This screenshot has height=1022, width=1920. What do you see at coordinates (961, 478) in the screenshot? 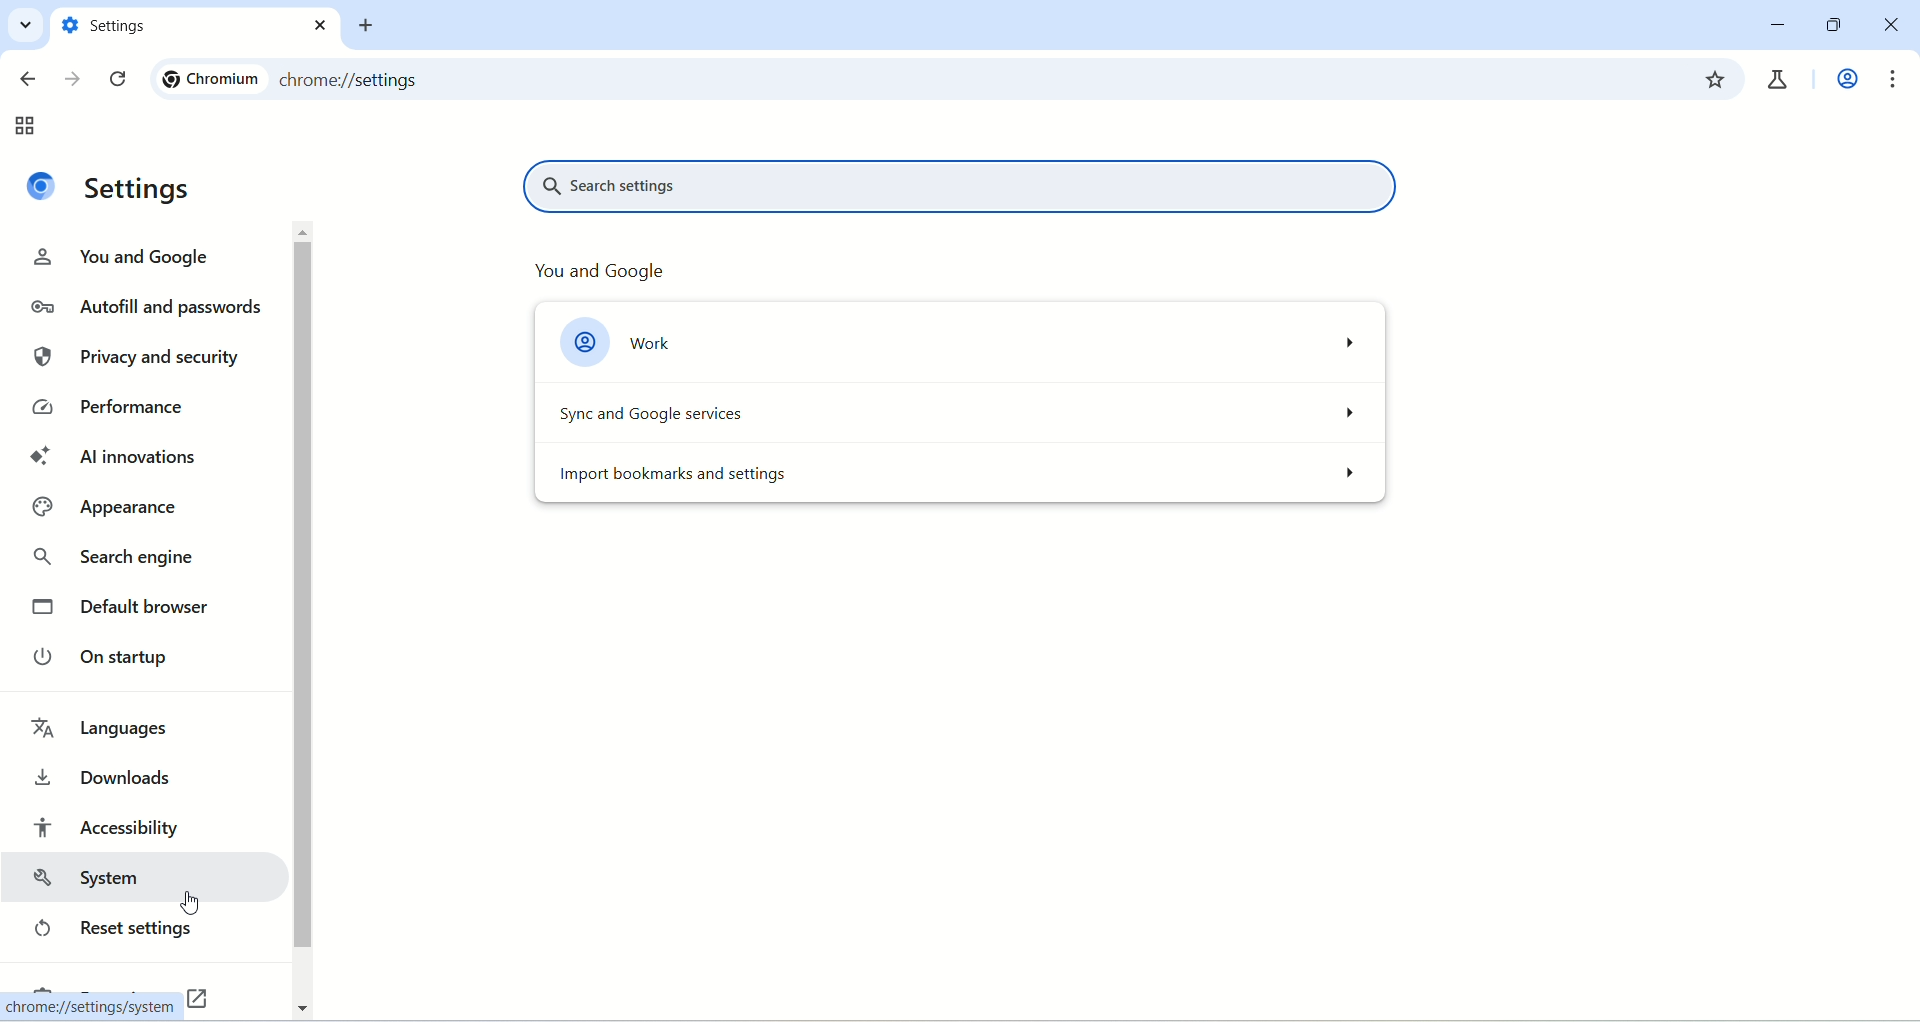
I see `import bookmarks and settings` at bounding box center [961, 478].